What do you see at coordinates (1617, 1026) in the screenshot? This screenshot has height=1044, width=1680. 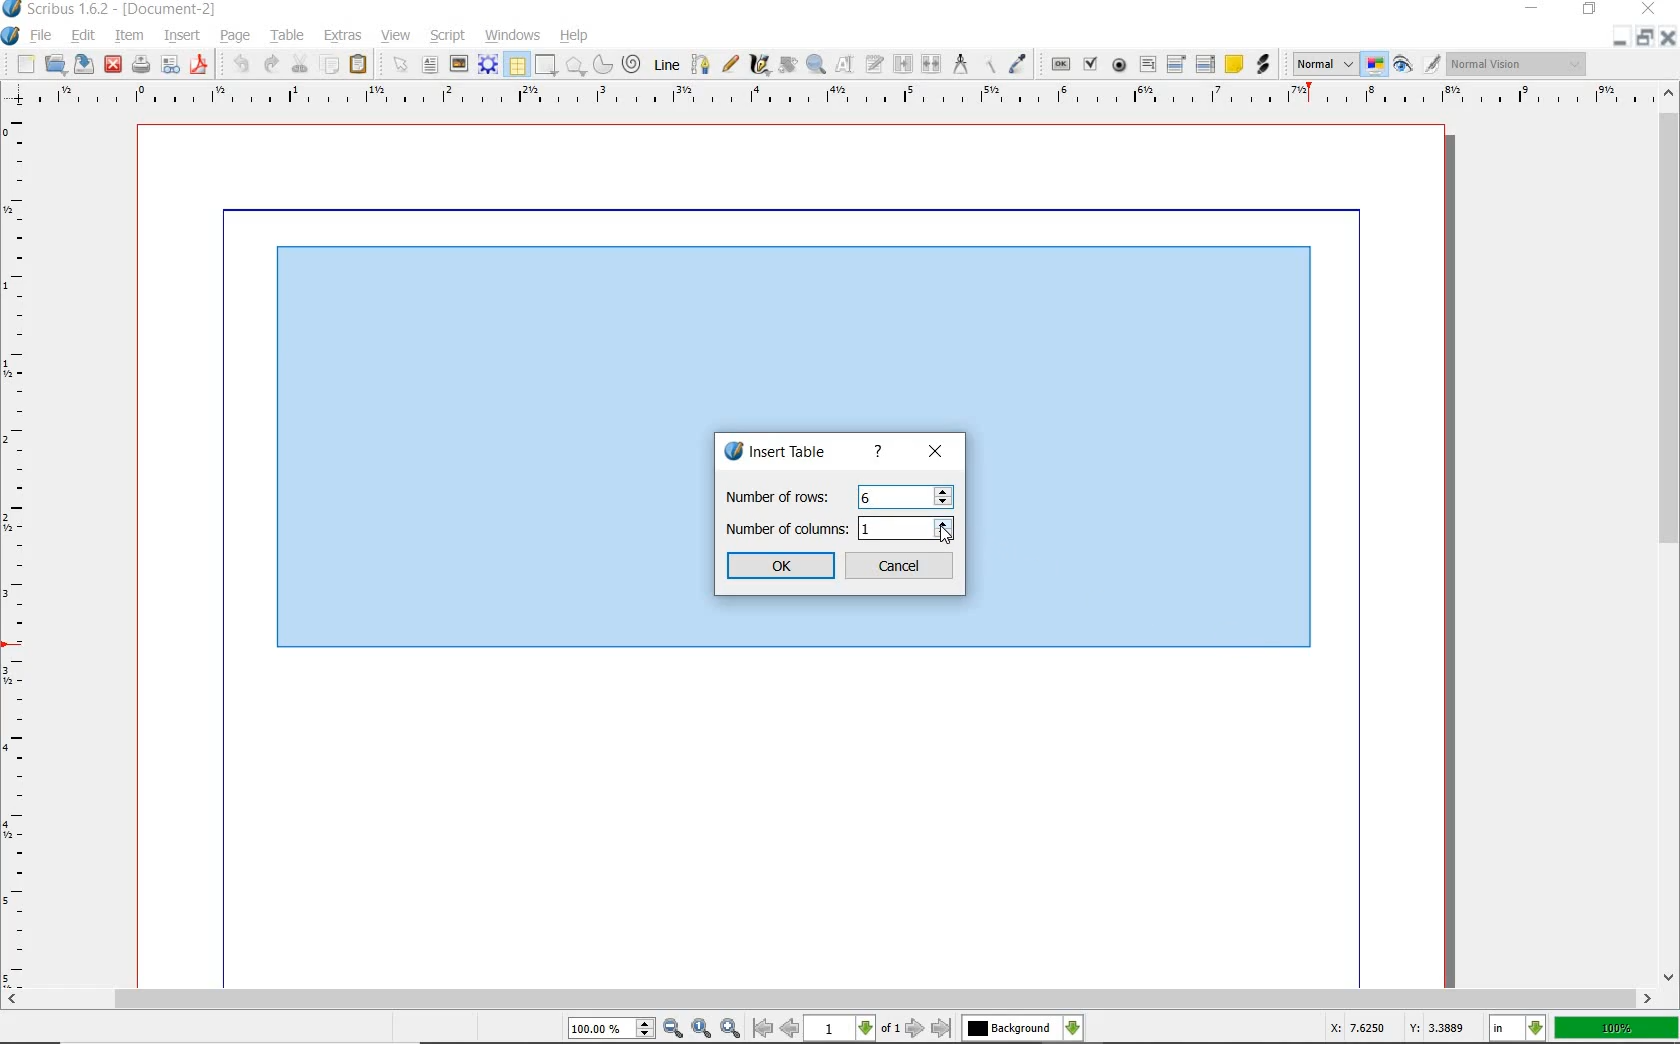 I see `100%` at bounding box center [1617, 1026].